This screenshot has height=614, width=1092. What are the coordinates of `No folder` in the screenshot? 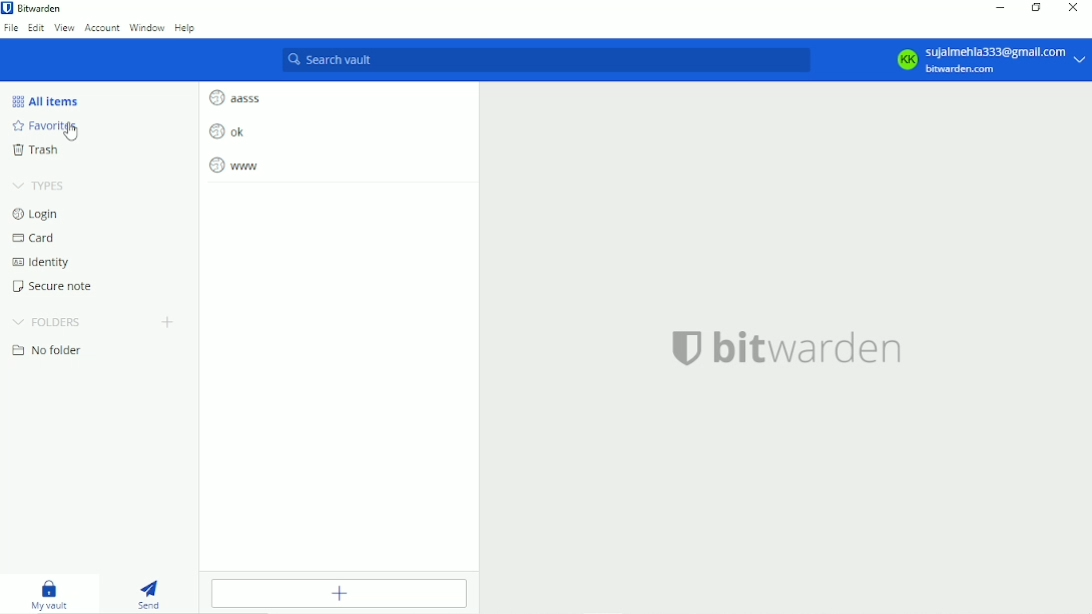 It's located at (49, 351).